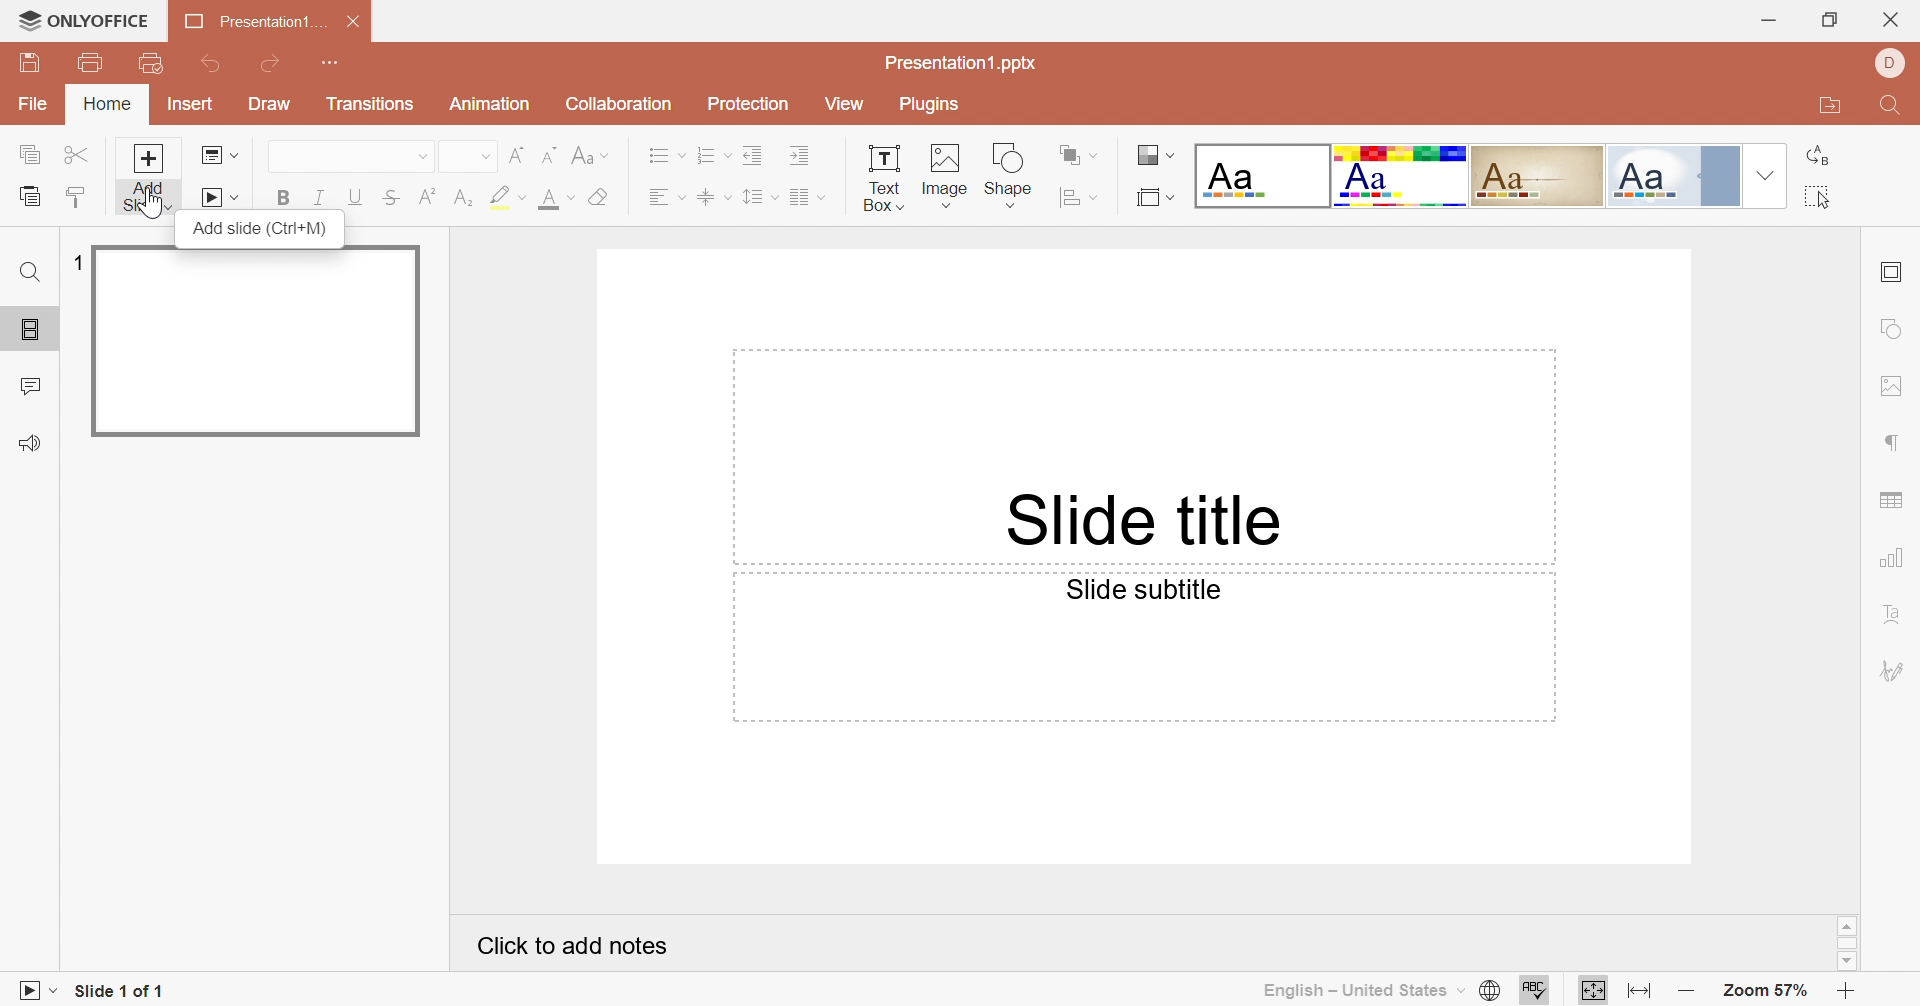 Image resolution: width=1920 pixels, height=1006 pixels. What do you see at coordinates (1489, 988) in the screenshot?
I see `Set document language` at bounding box center [1489, 988].